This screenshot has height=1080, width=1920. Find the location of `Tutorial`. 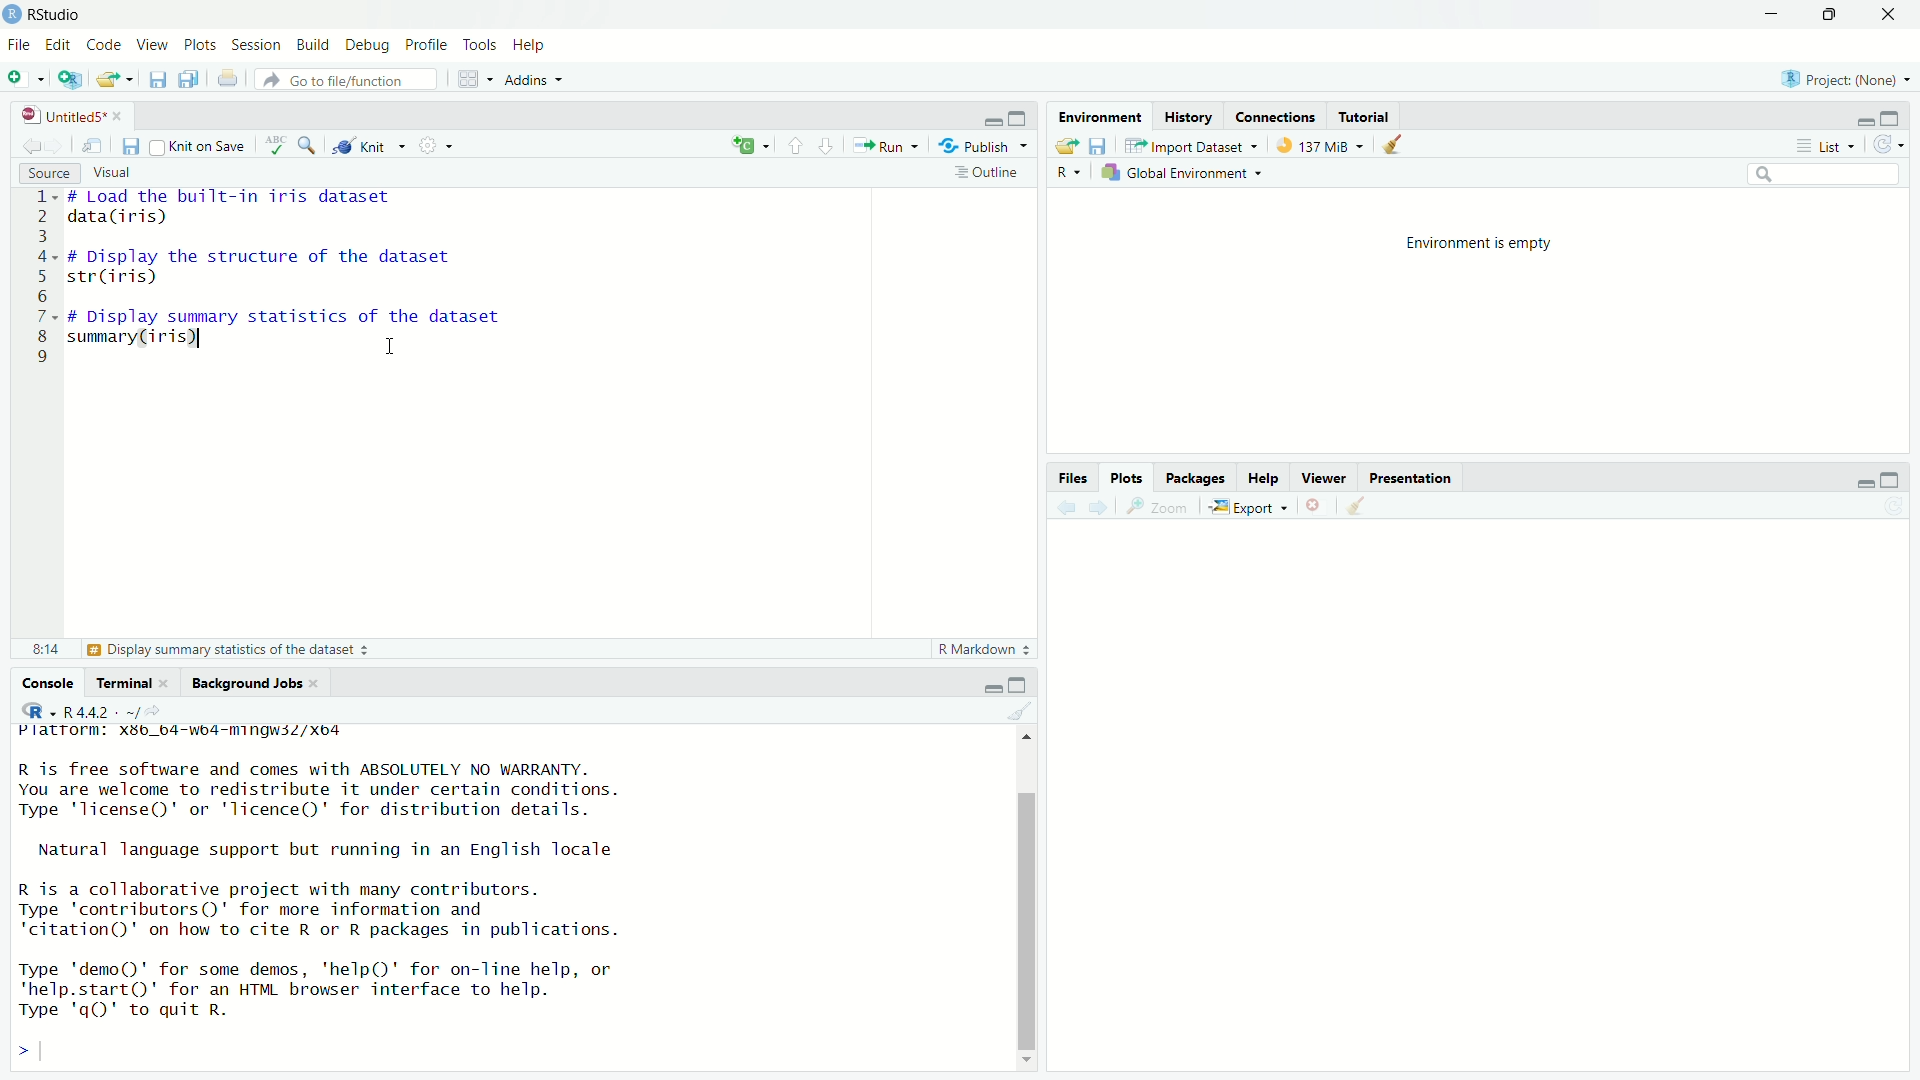

Tutorial is located at coordinates (1365, 114).